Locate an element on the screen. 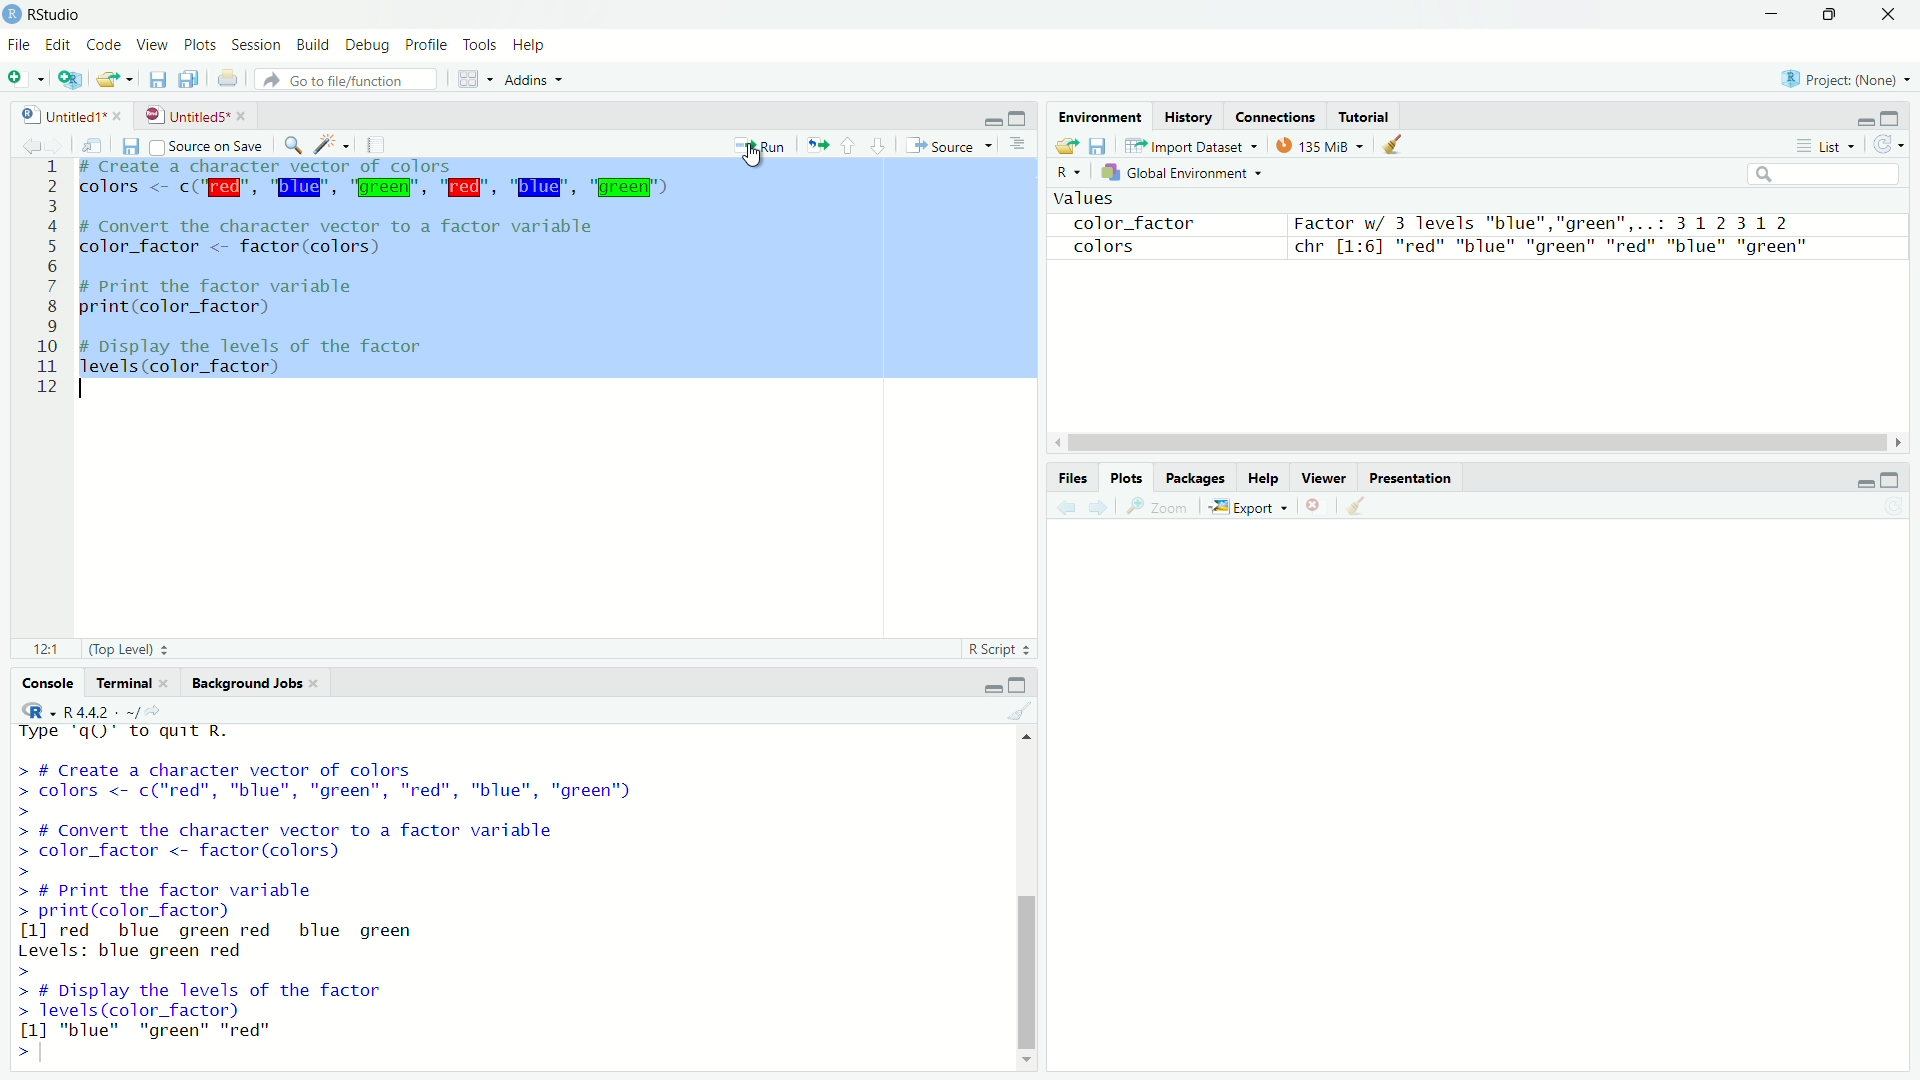  untitled1 is located at coordinates (52, 116).